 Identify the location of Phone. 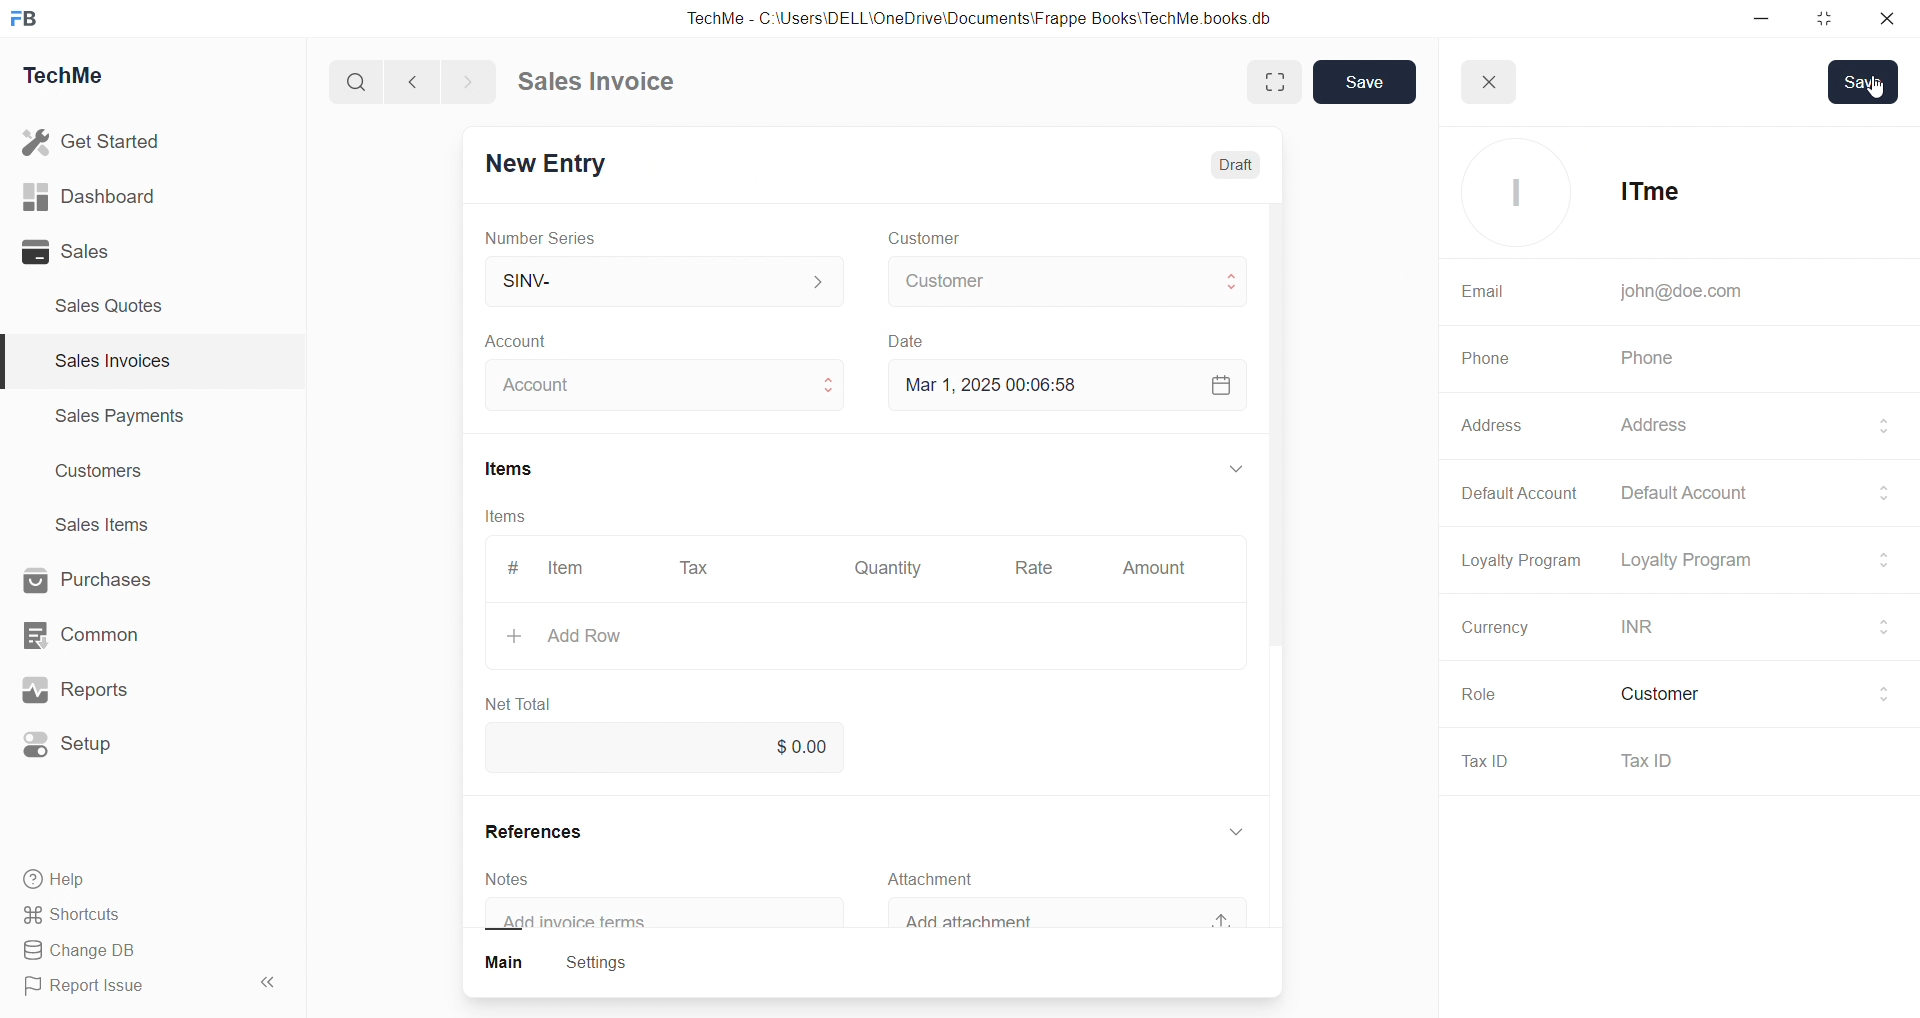
(1485, 359).